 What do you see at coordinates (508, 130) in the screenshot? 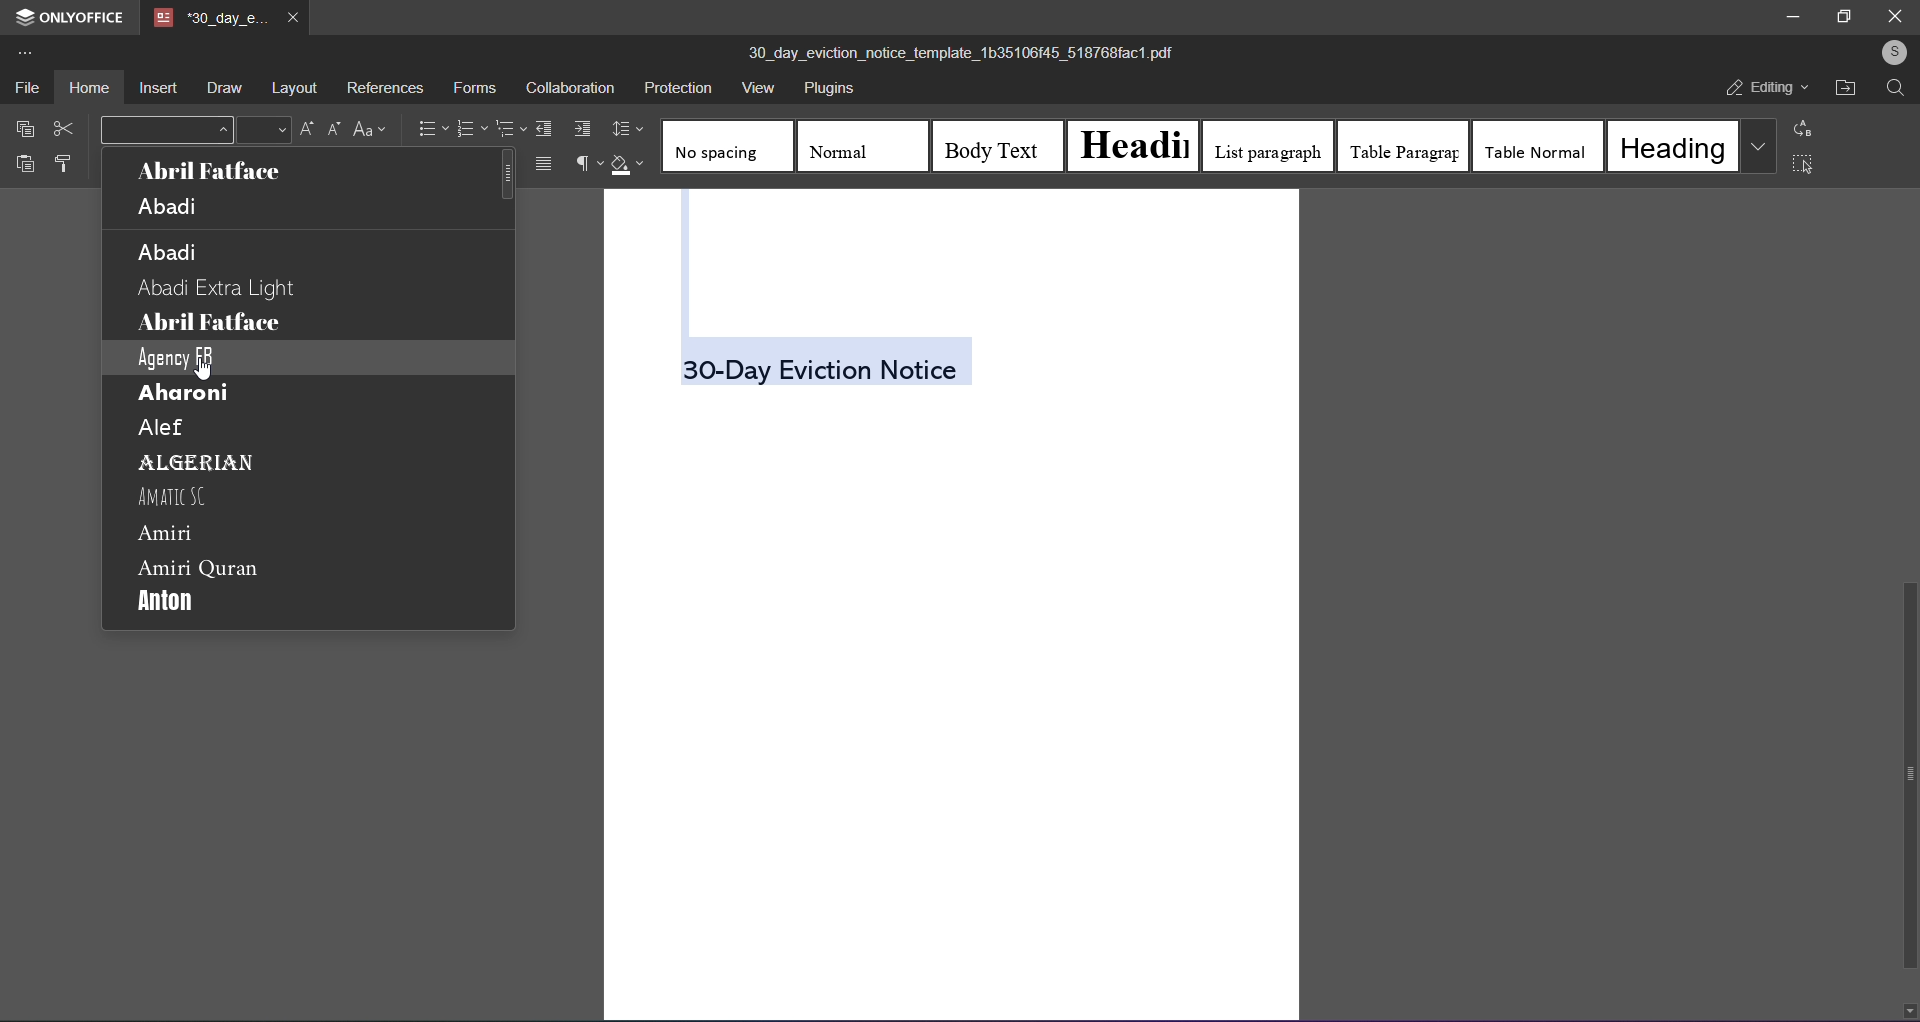
I see `multilevel list` at bounding box center [508, 130].